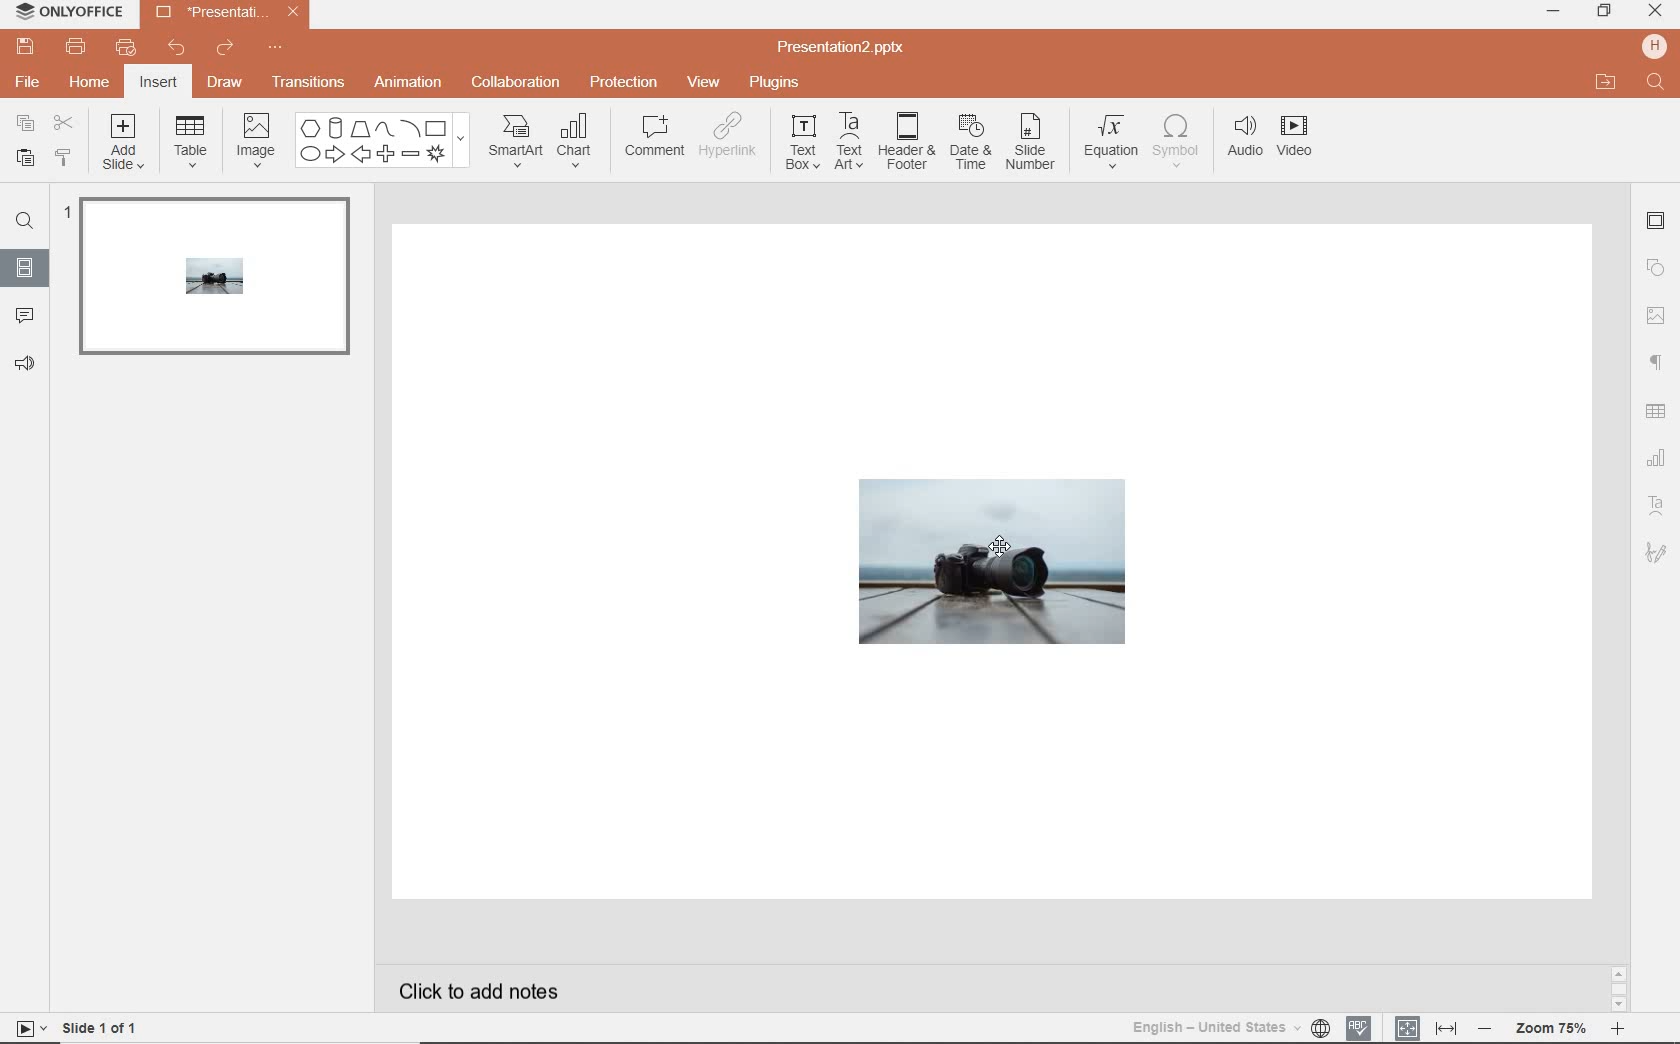 The image size is (1680, 1044). What do you see at coordinates (160, 82) in the screenshot?
I see `insert` at bounding box center [160, 82].